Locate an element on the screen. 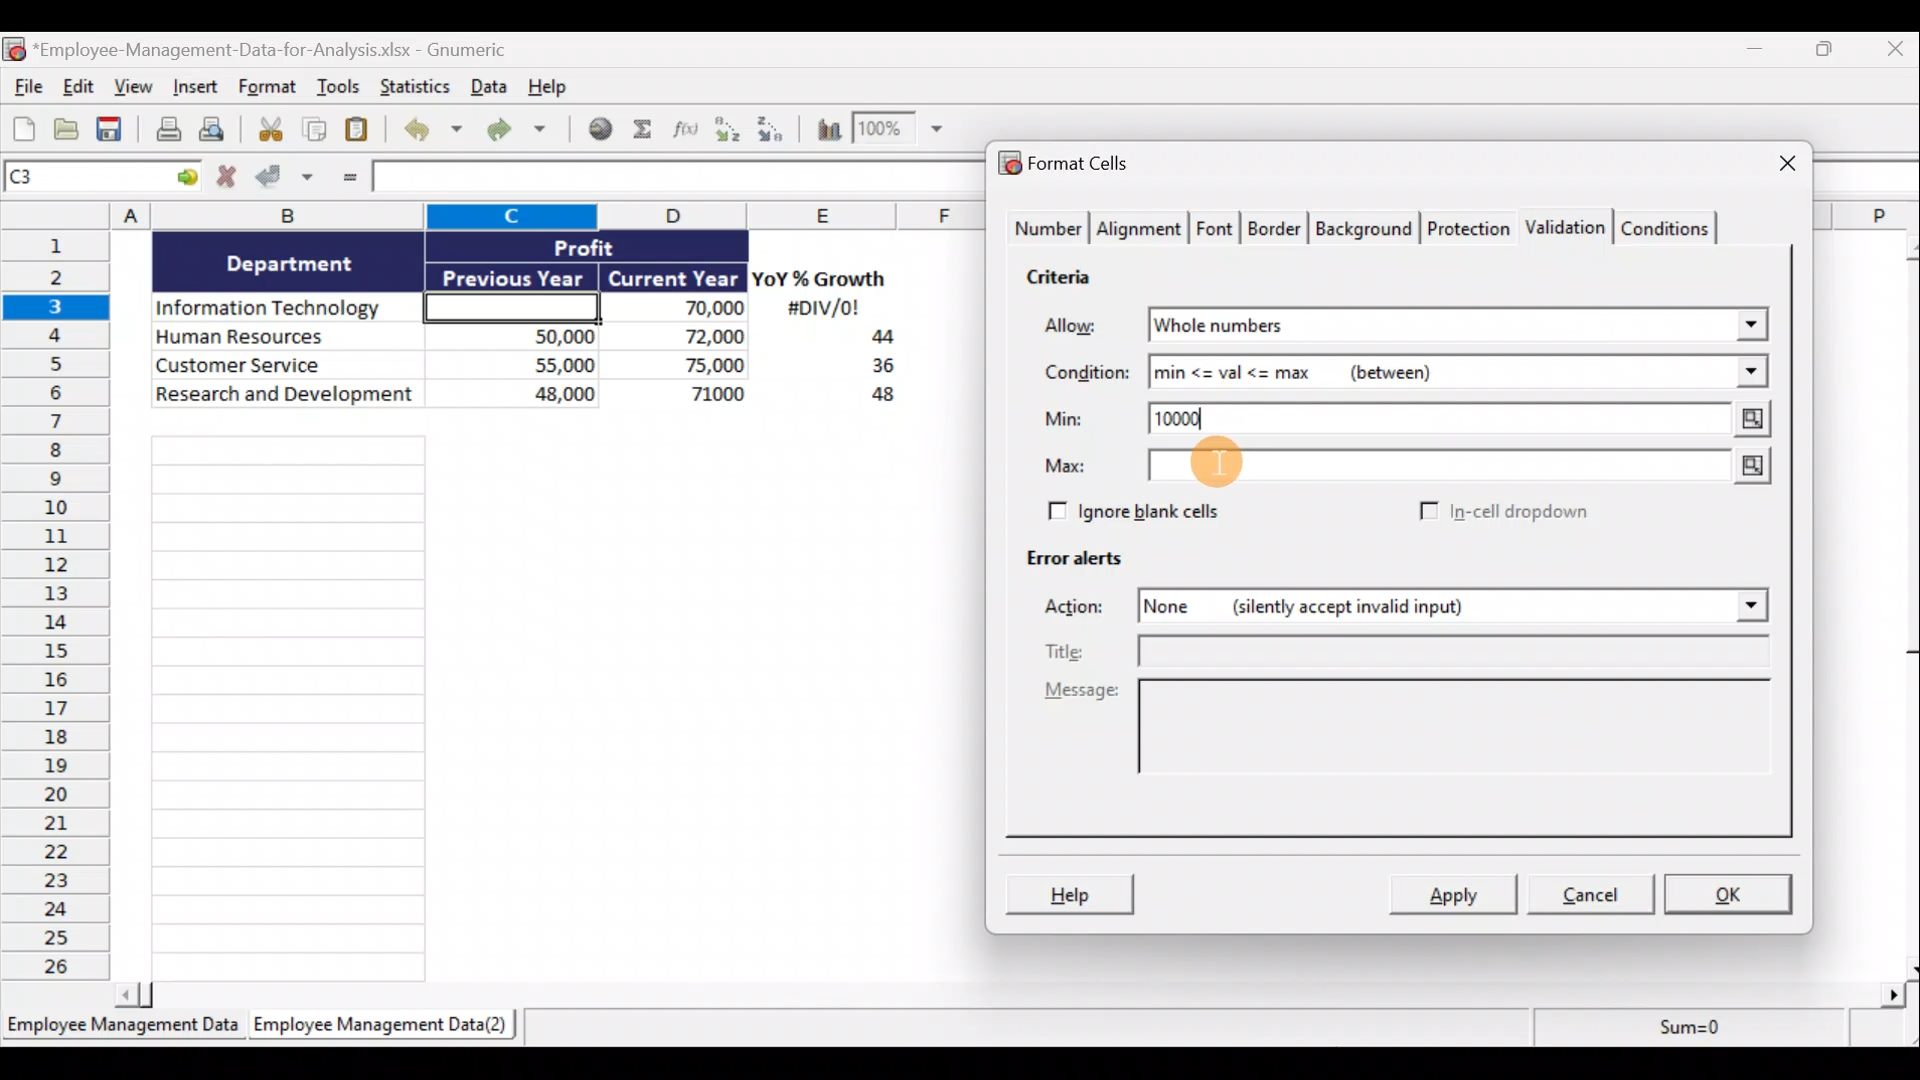  48 is located at coordinates (872, 398).